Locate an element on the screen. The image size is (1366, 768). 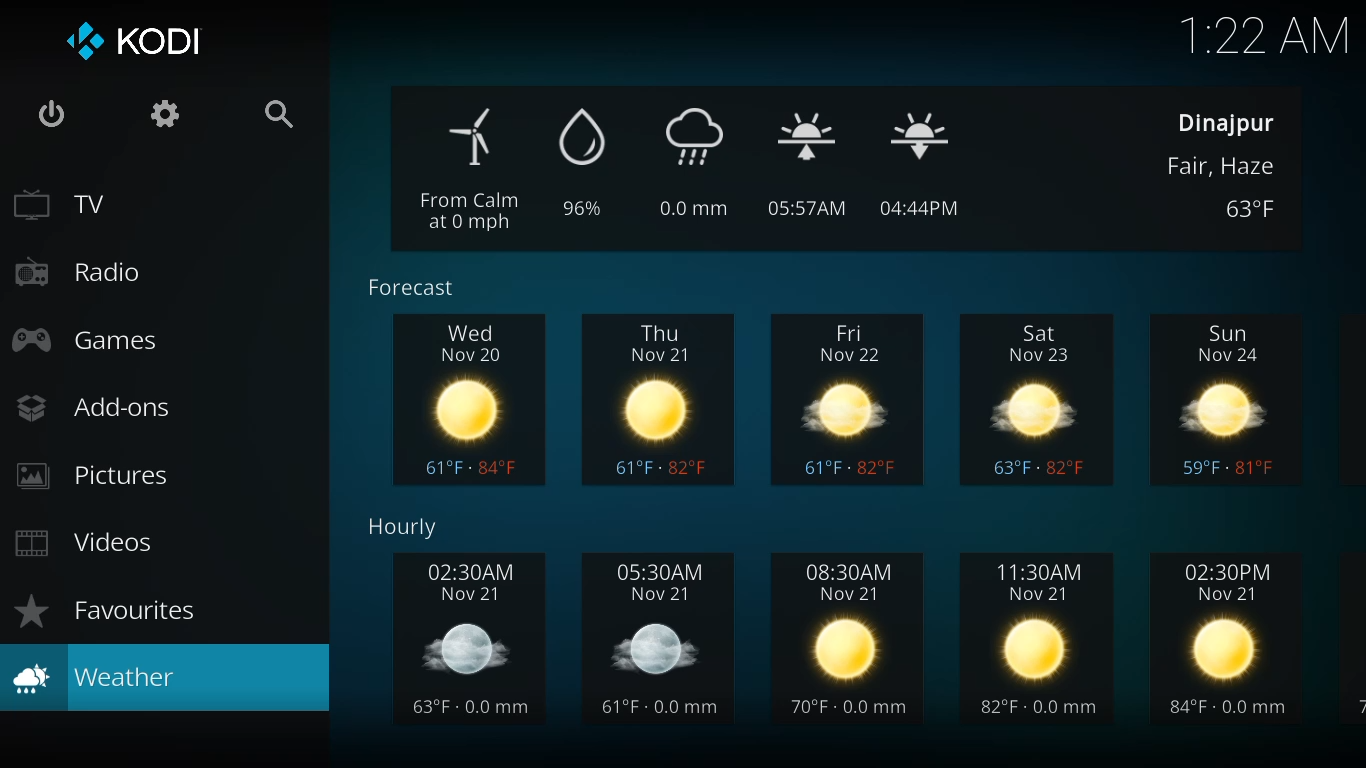
2:30 is located at coordinates (469, 641).